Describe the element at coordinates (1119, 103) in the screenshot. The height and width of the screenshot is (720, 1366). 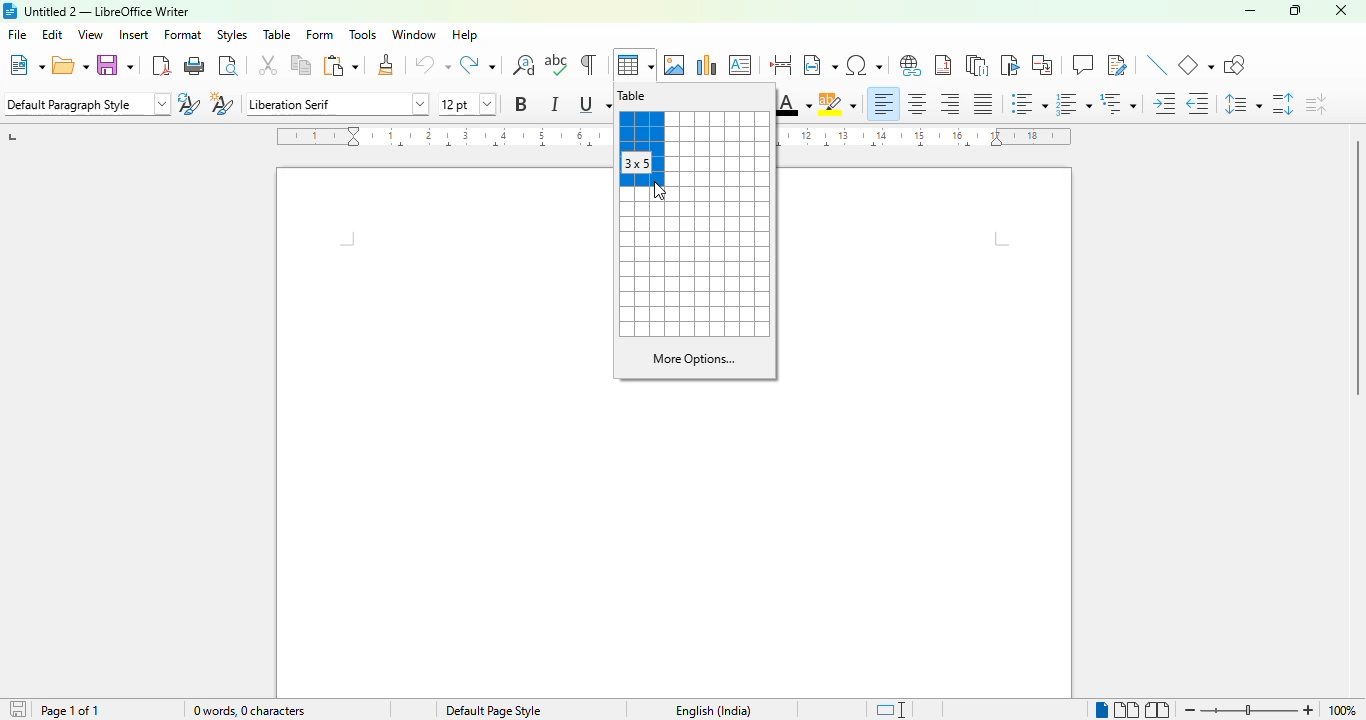
I see `select outline format` at that location.